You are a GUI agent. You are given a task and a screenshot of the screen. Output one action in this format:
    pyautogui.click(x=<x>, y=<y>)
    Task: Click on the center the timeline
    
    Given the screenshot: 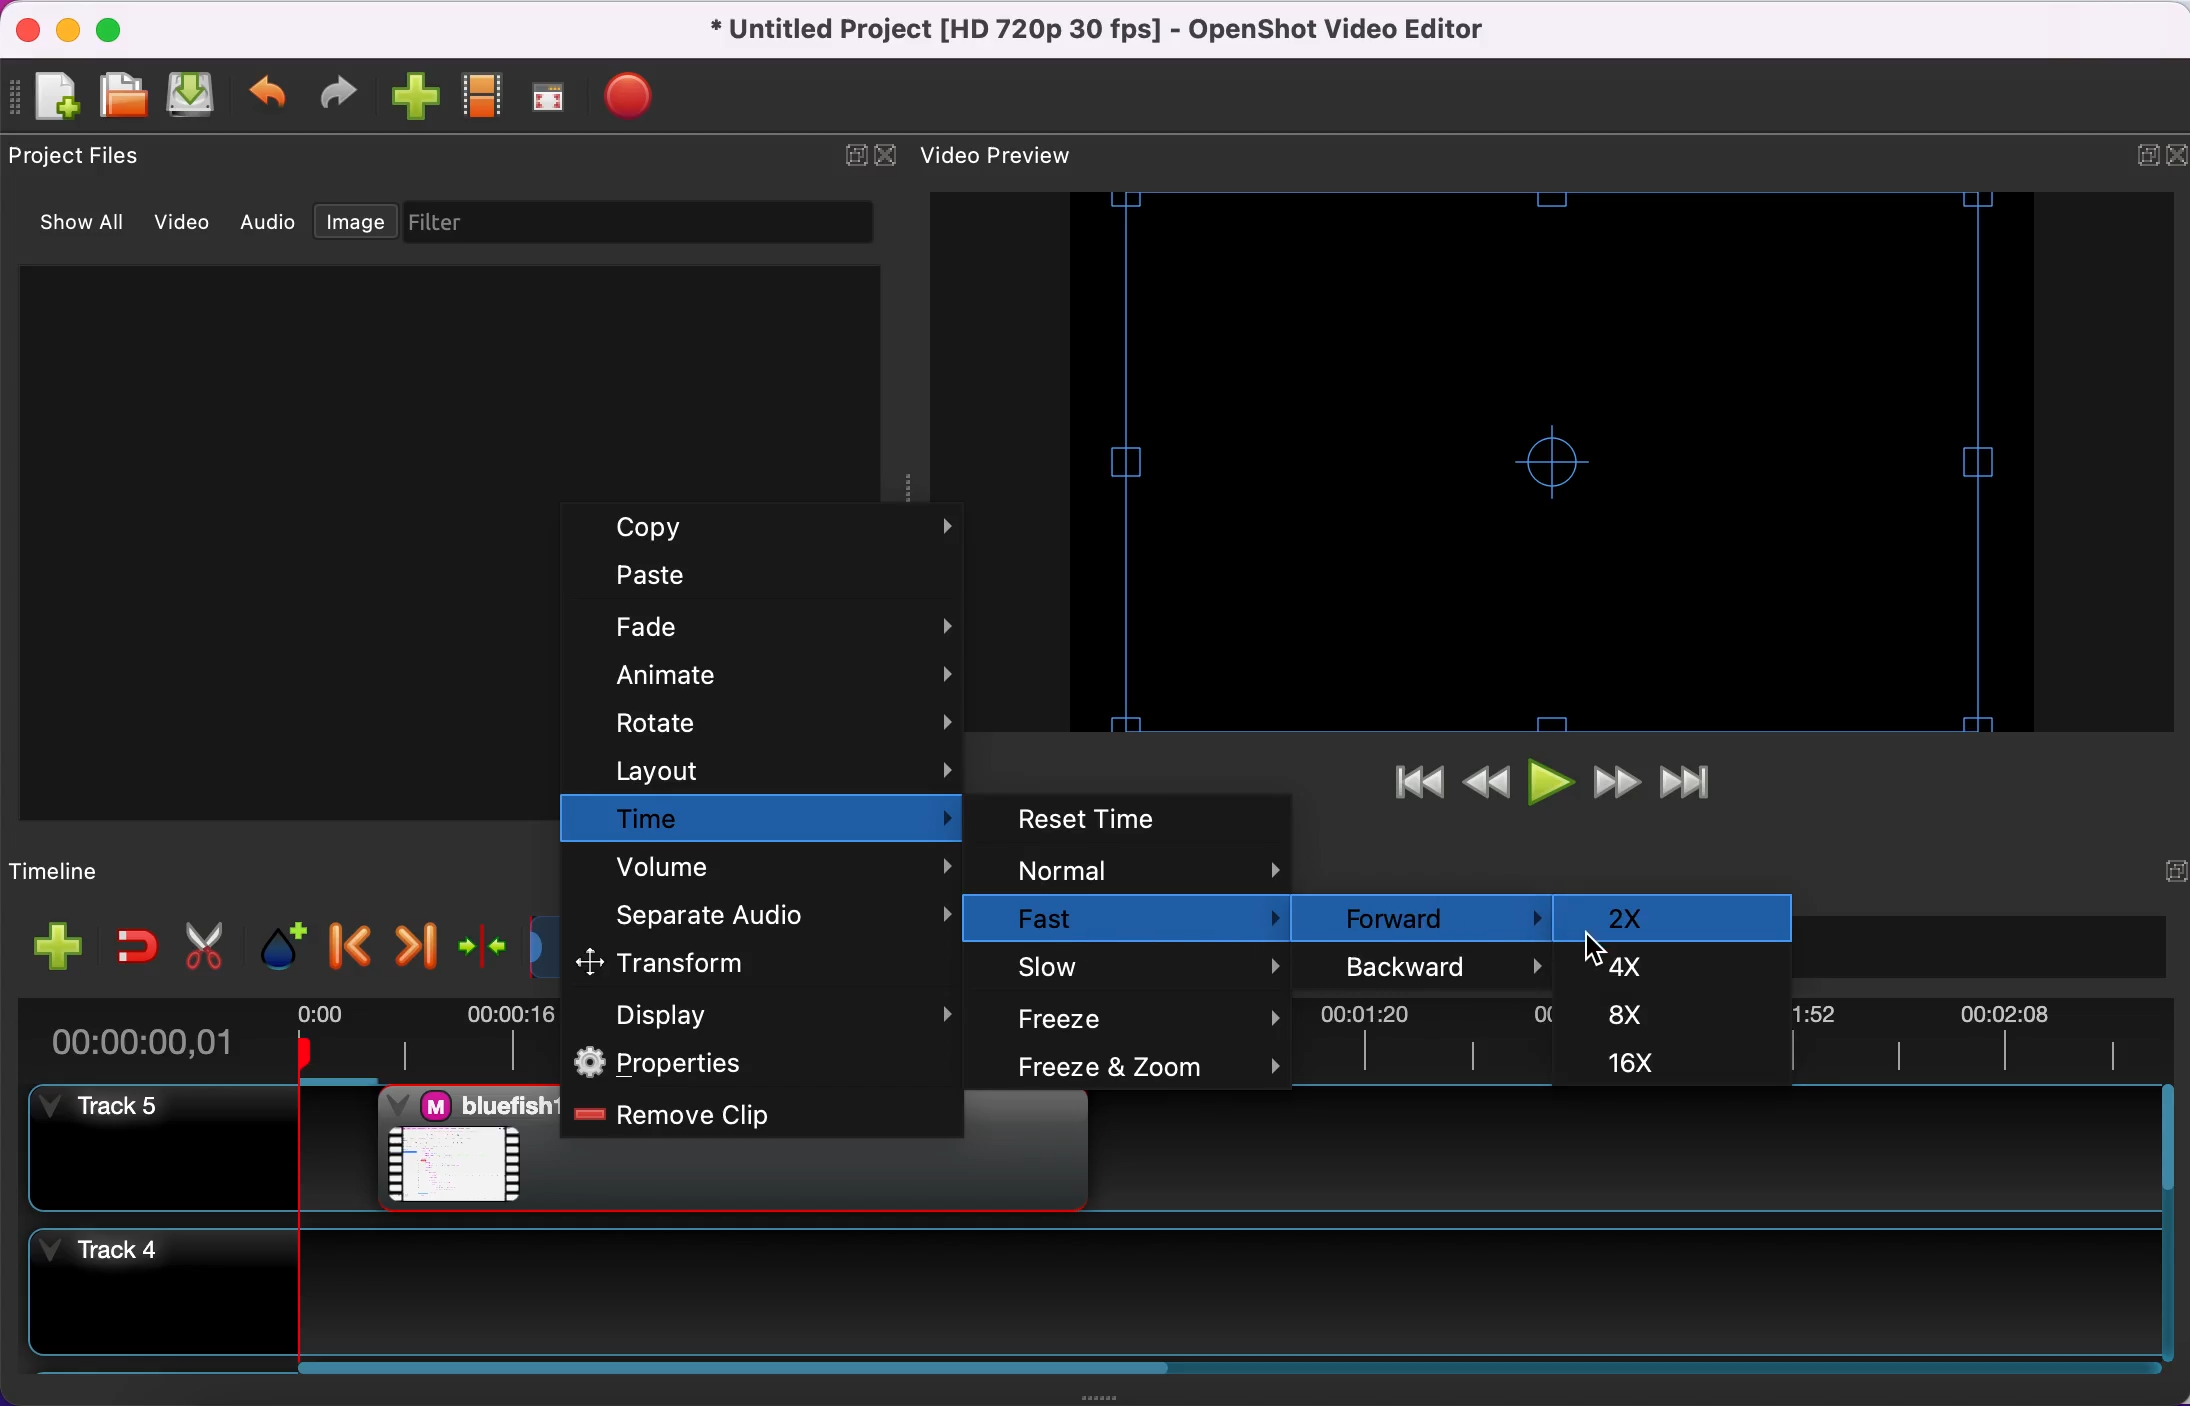 What is the action you would take?
    pyautogui.click(x=482, y=950)
    